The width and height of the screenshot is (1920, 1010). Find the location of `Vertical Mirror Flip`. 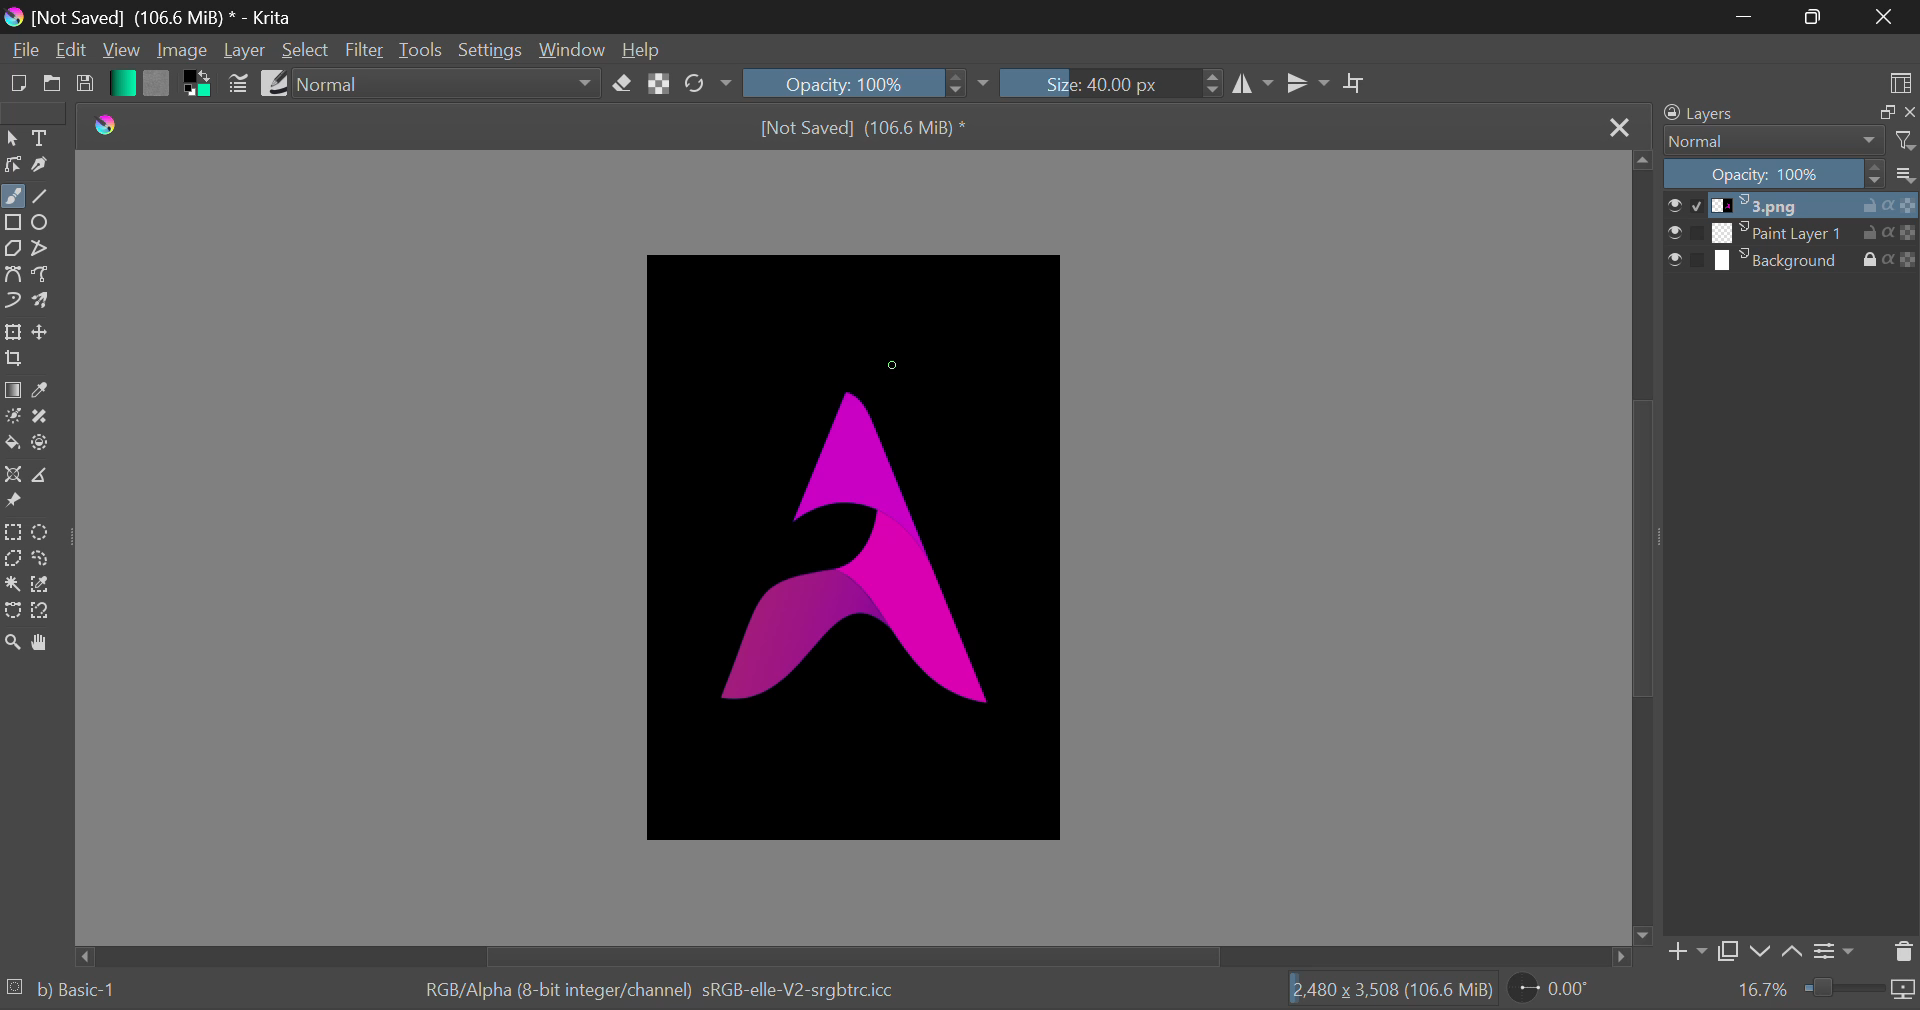

Vertical Mirror Flip is located at coordinates (1253, 82).